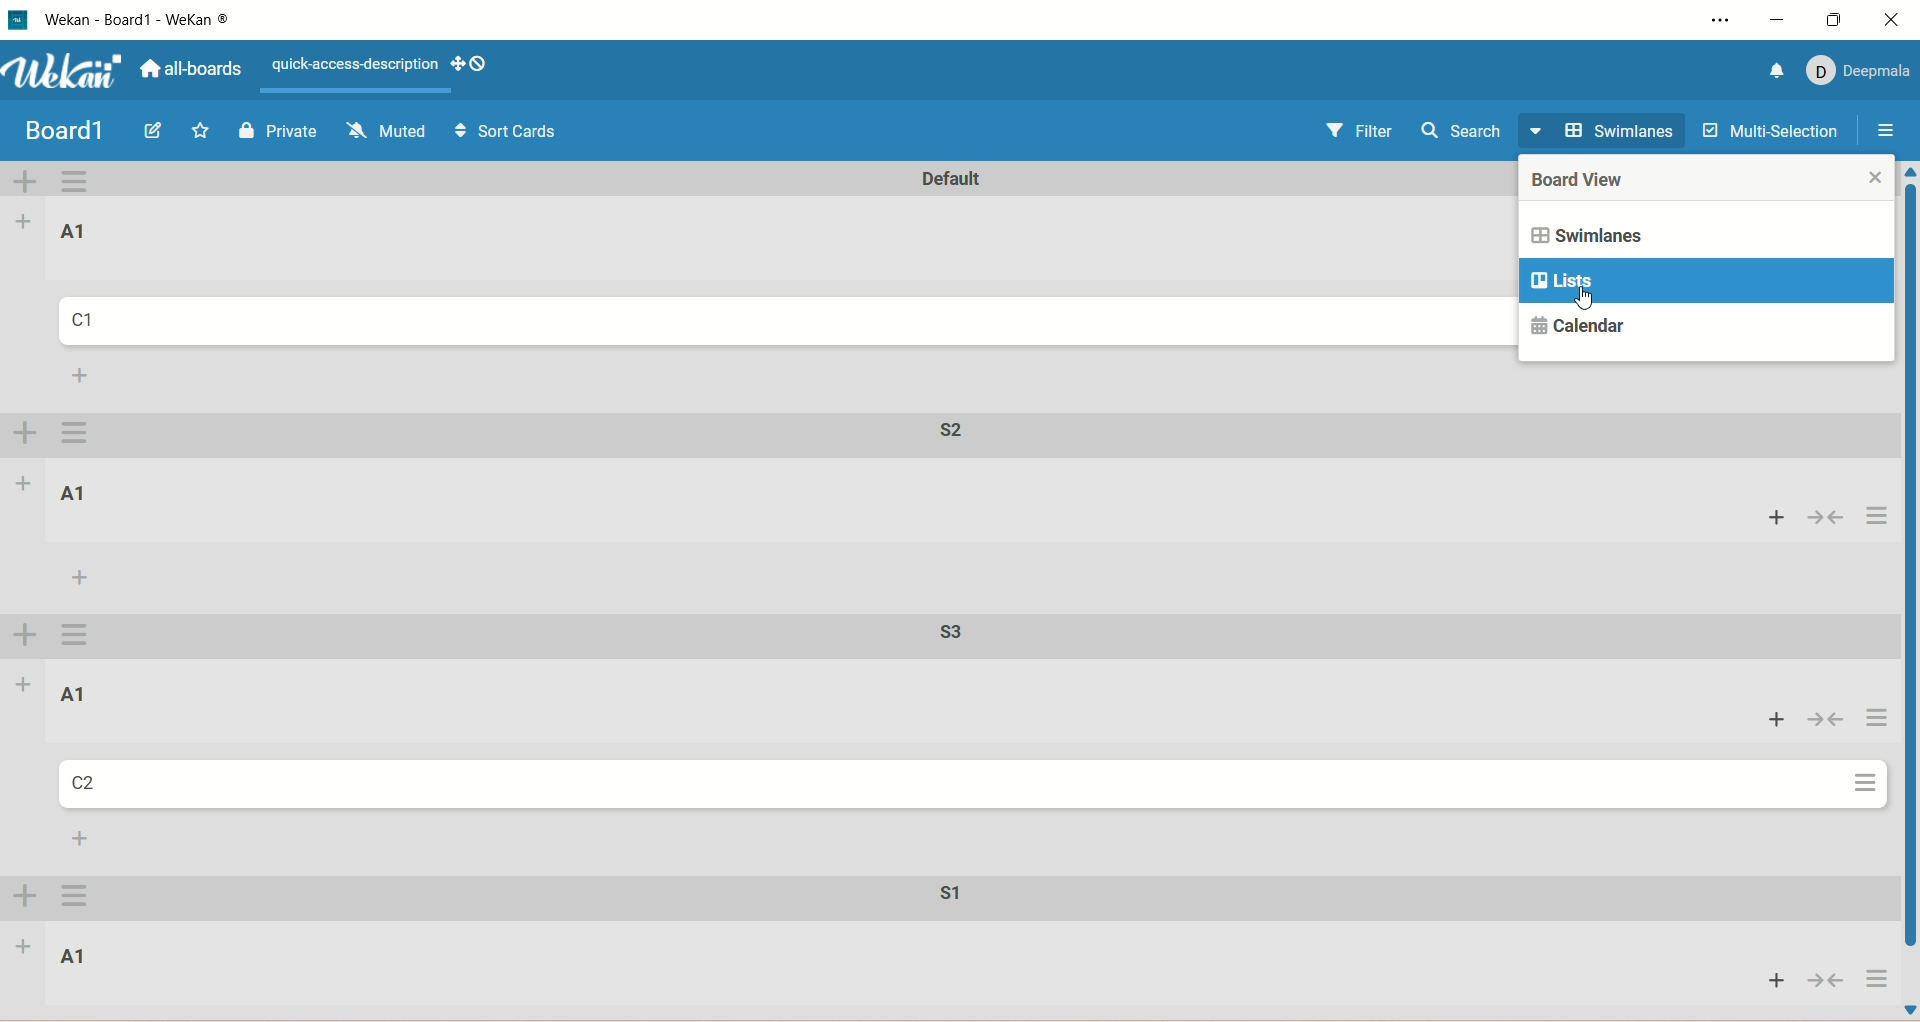 Image resolution: width=1920 pixels, height=1022 pixels. What do you see at coordinates (23, 953) in the screenshot?
I see `add` at bounding box center [23, 953].